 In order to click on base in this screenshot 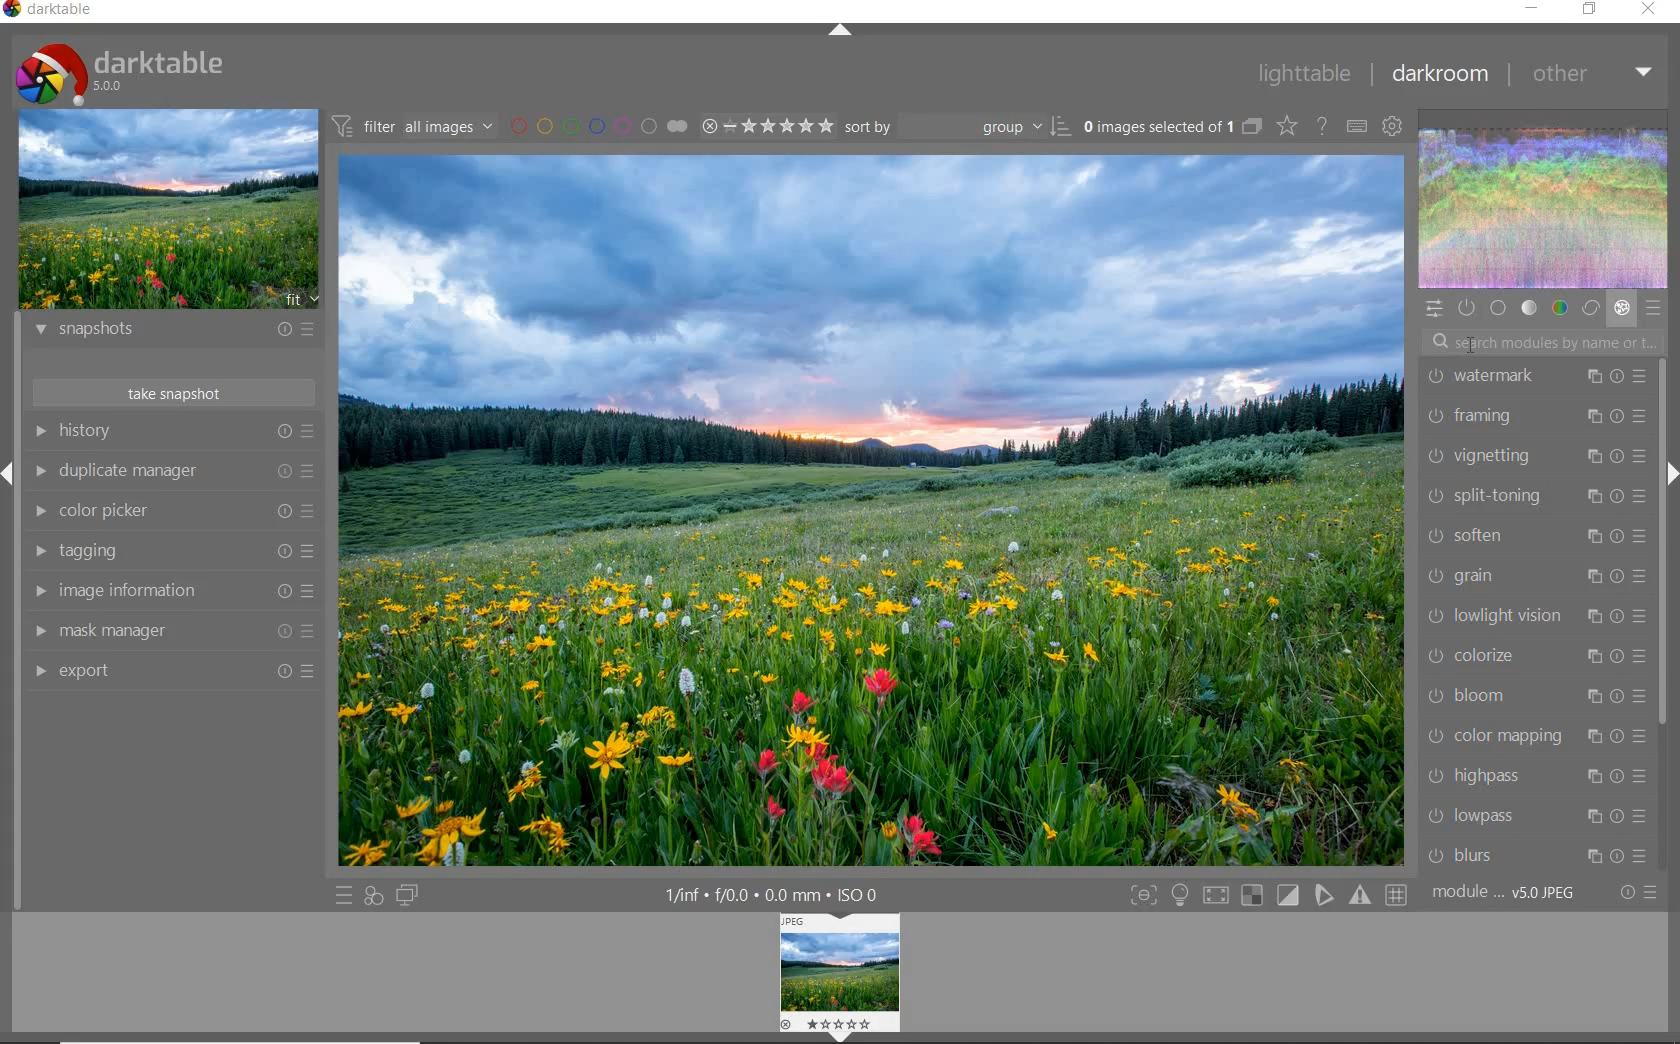, I will do `click(1500, 308)`.